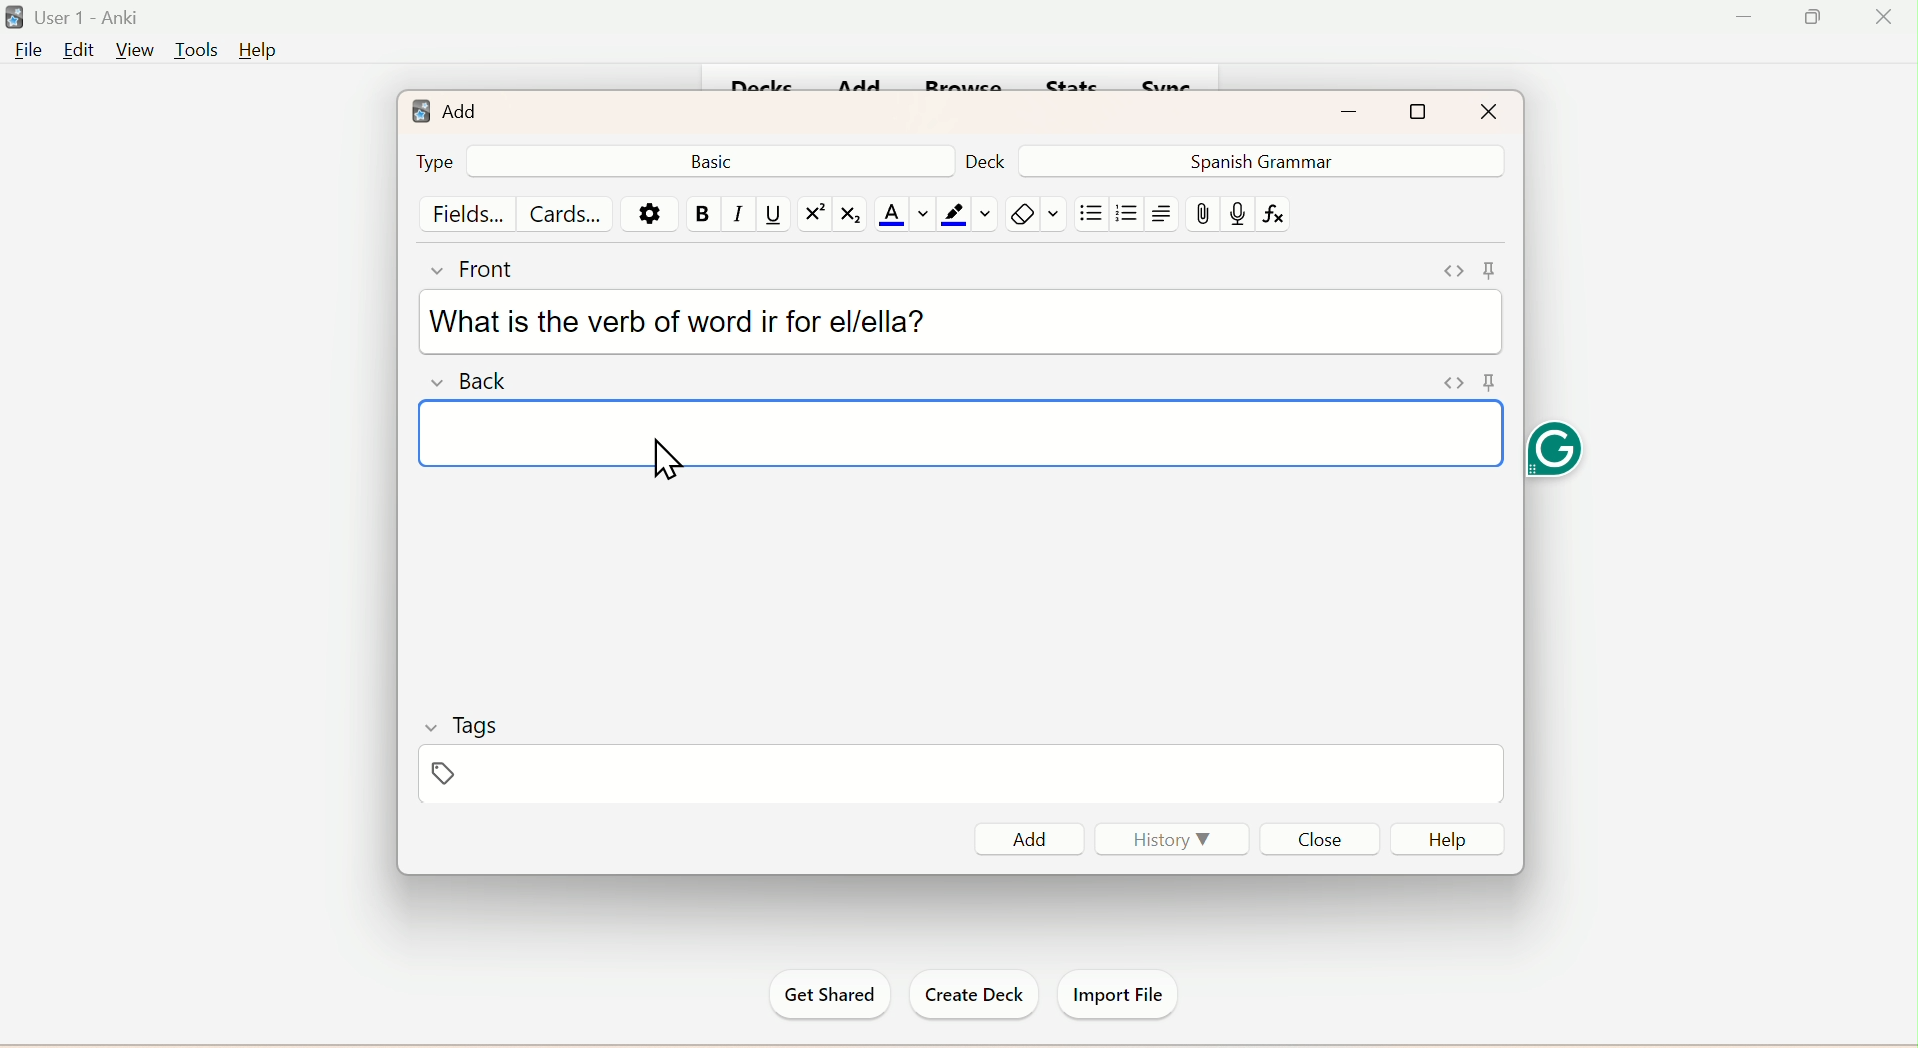 Image resolution: width=1918 pixels, height=1048 pixels. What do you see at coordinates (1205, 215) in the screenshot?
I see `Attach` at bounding box center [1205, 215].